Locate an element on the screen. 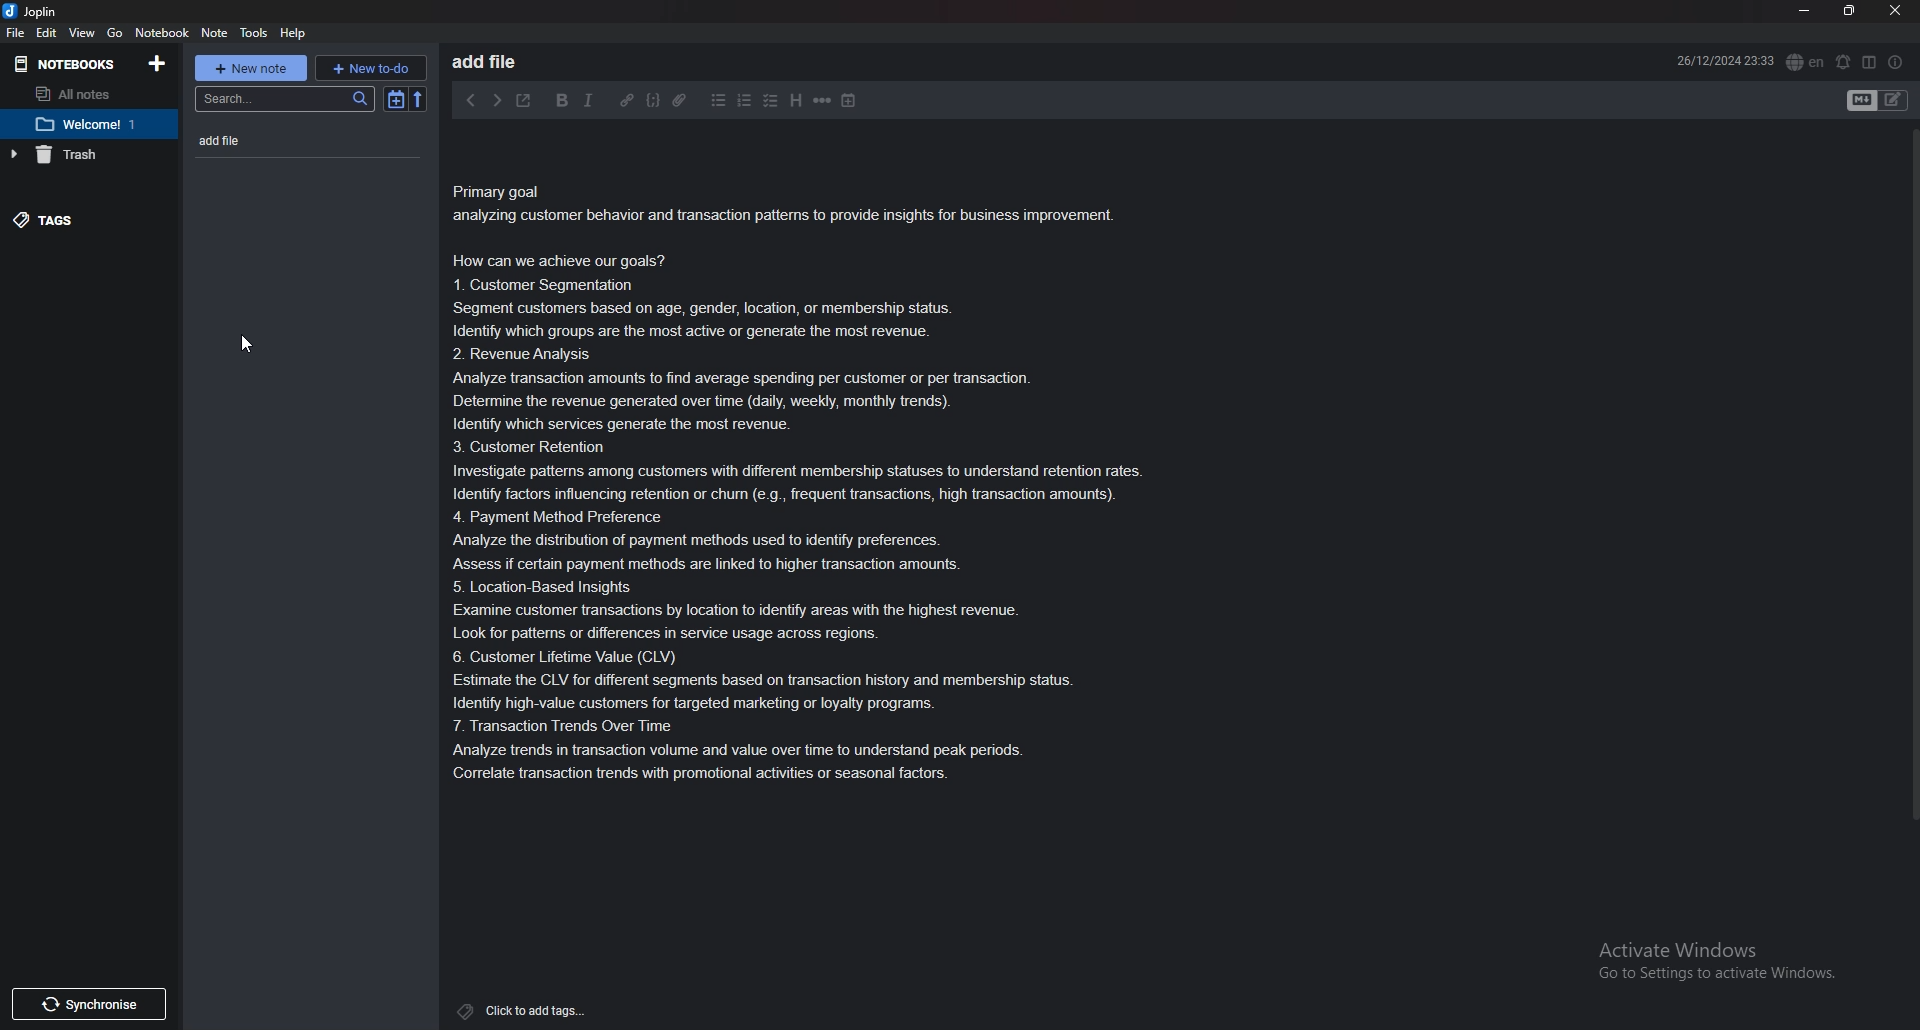 The width and height of the screenshot is (1920, 1030). All notes is located at coordinates (87, 92).